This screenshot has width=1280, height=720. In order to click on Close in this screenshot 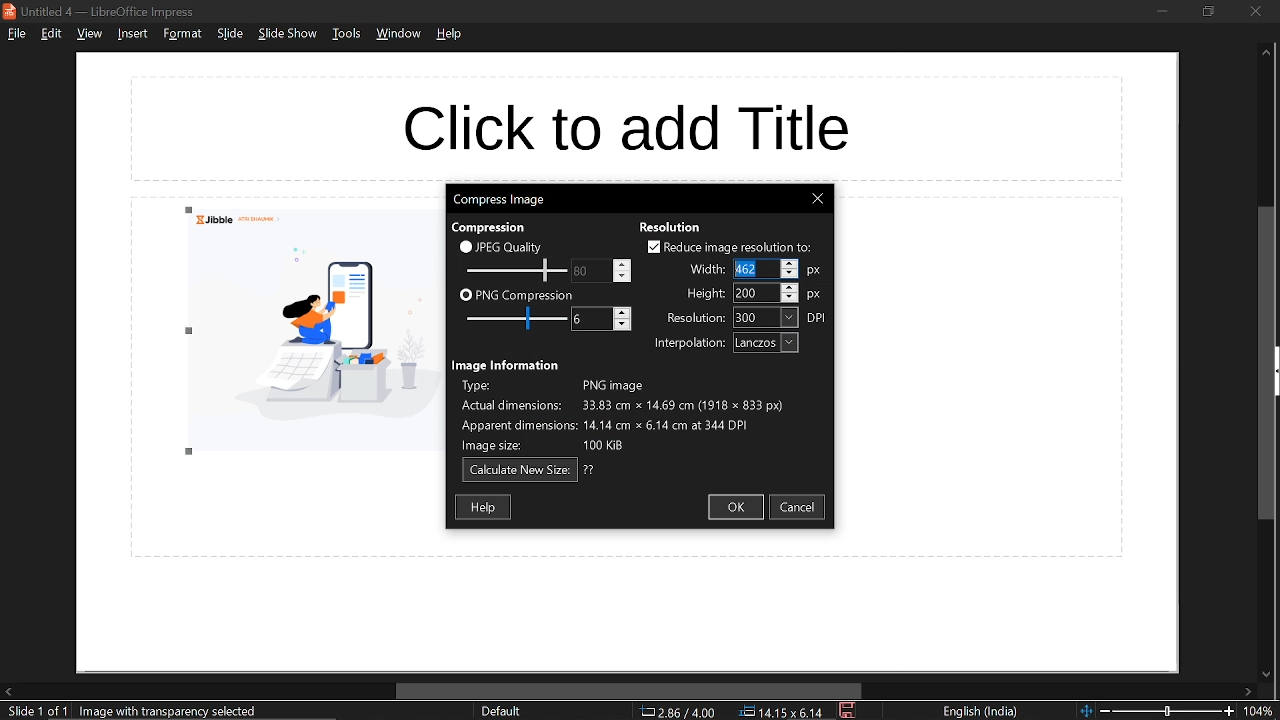, I will do `click(817, 199)`.